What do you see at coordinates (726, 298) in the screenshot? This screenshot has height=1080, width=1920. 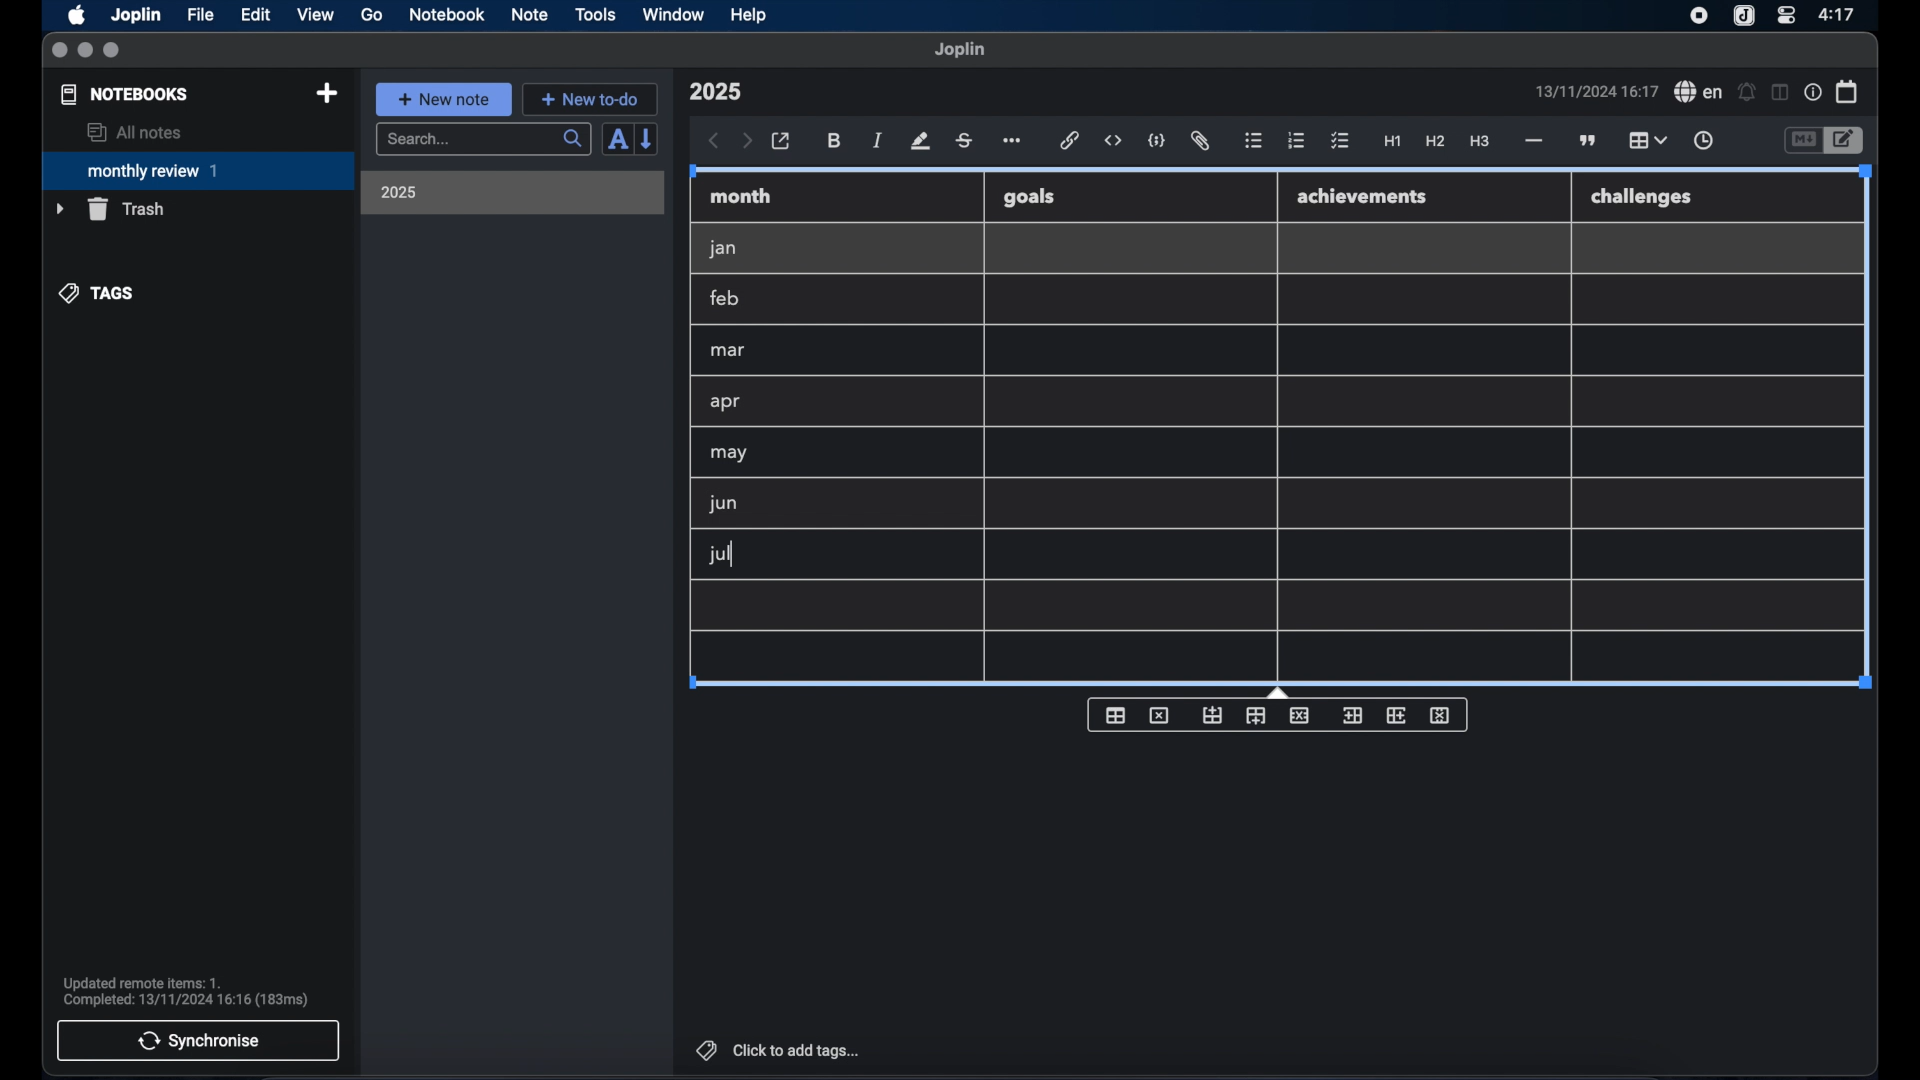 I see `feb` at bounding box center [726, 298].